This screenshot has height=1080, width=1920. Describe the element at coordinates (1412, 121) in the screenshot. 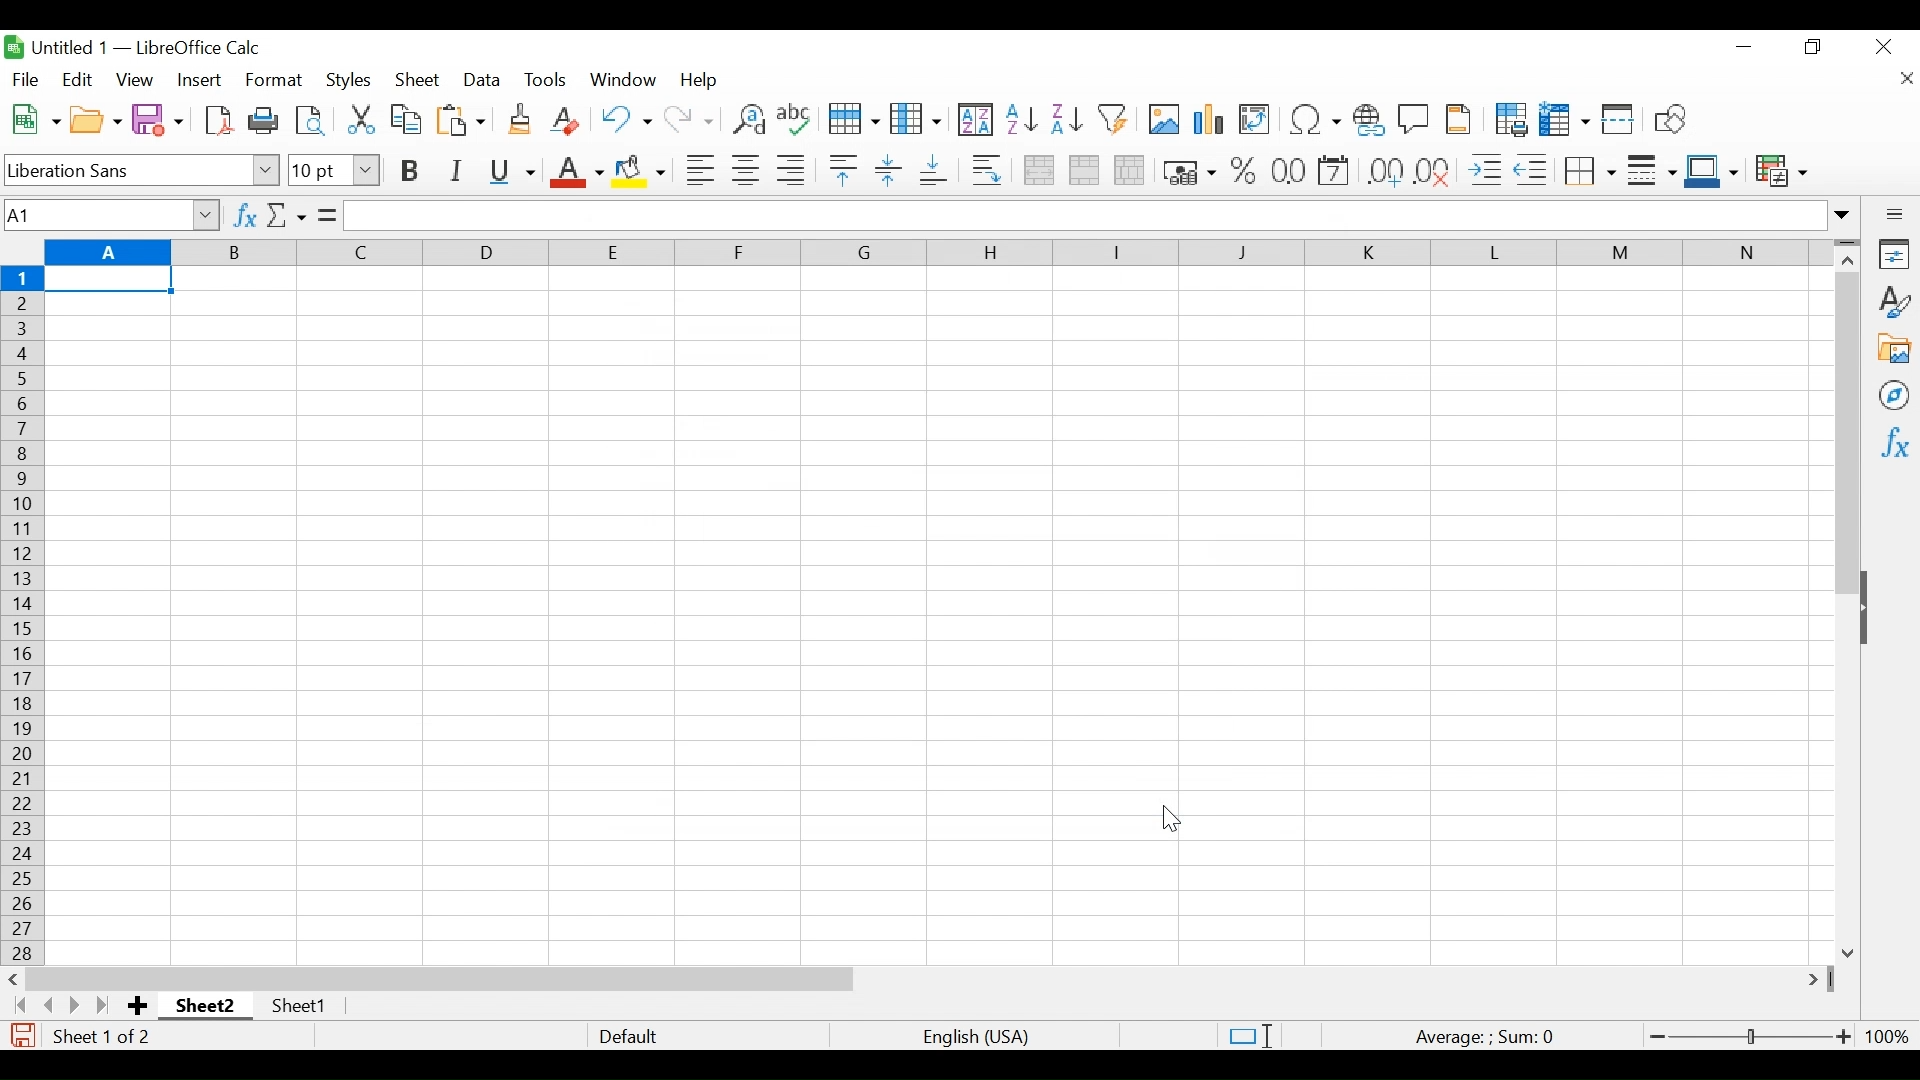

I see `Insert Comment` at that location.